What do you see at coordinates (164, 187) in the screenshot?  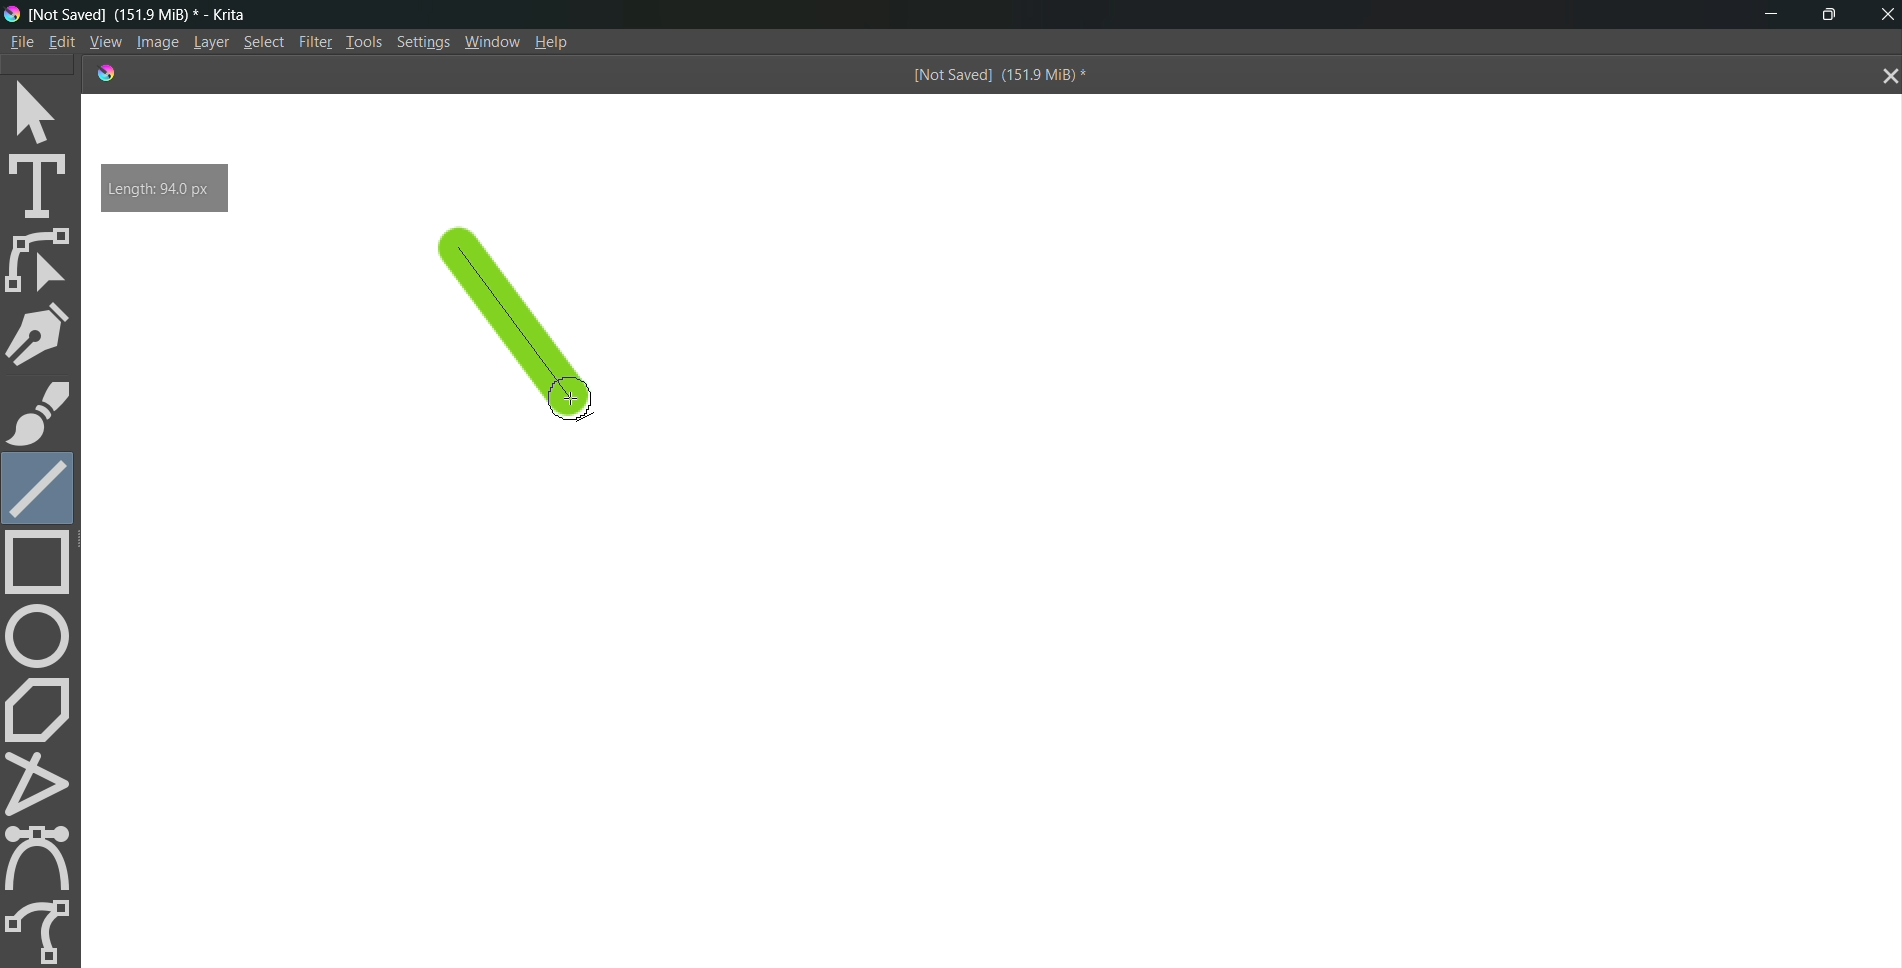 I see `length` at bounding box center [164, 187].